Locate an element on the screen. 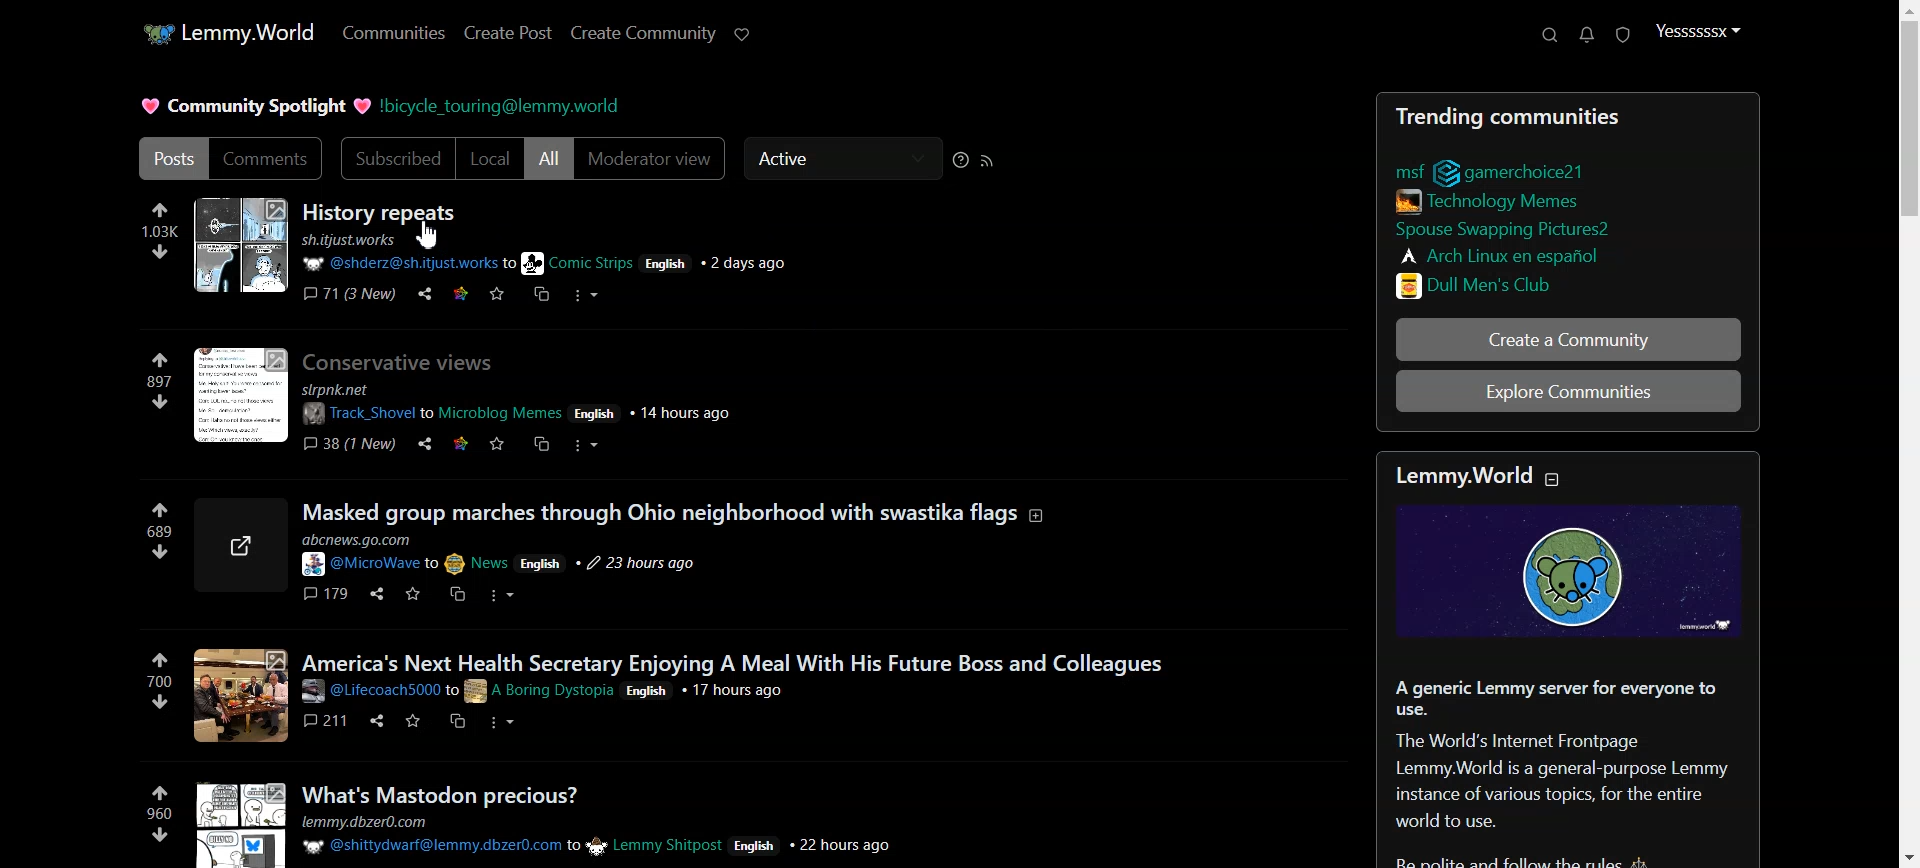  Support Lemmy is located at coordinates (741, 34).